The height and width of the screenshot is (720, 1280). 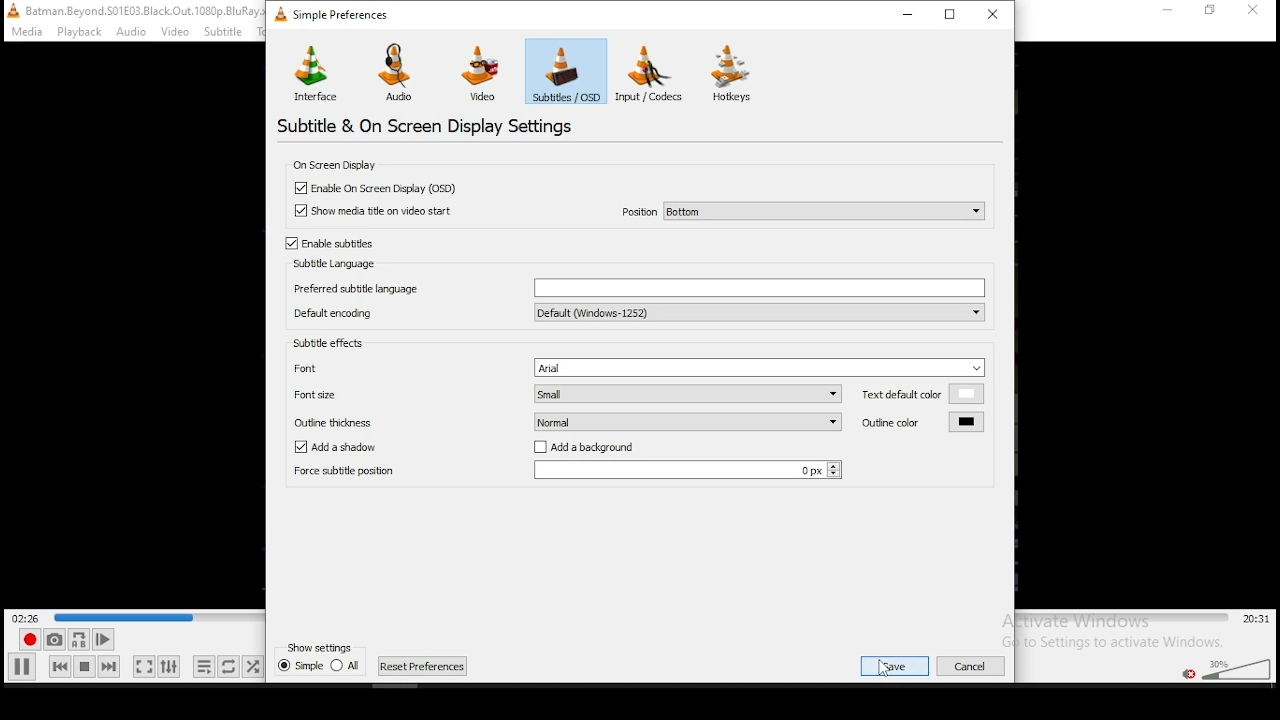 What do you see at coordinates (27, 640) in the screenshot?
I see `record` at bounding box center [27, 640].